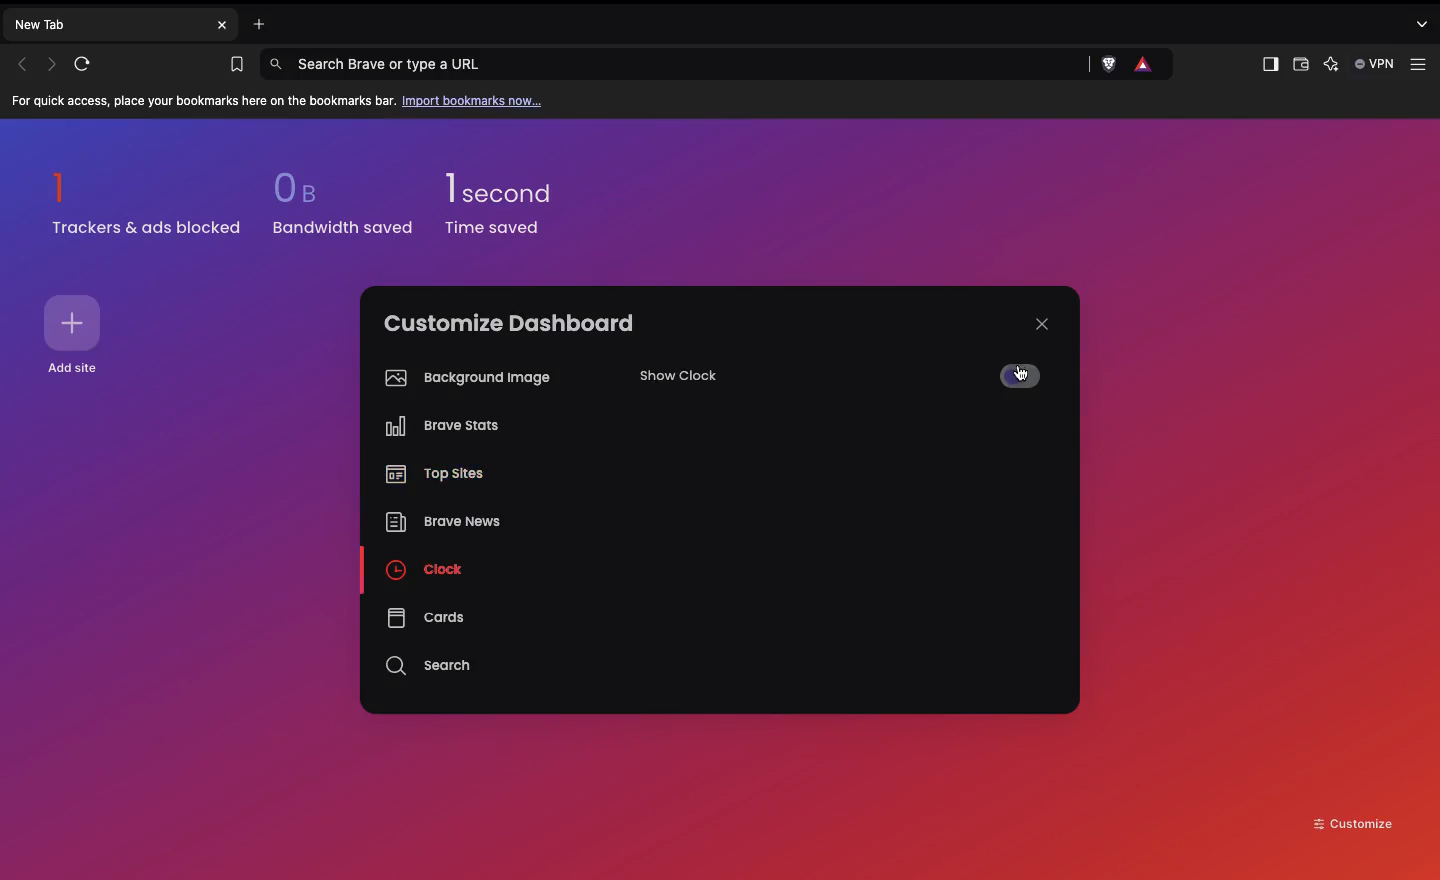 This screenshot has width=1440, height=880. What do you see at coordinates (1145, 65) in the screenshot?
I see `Rewards` at bounding box center [1145, 65].